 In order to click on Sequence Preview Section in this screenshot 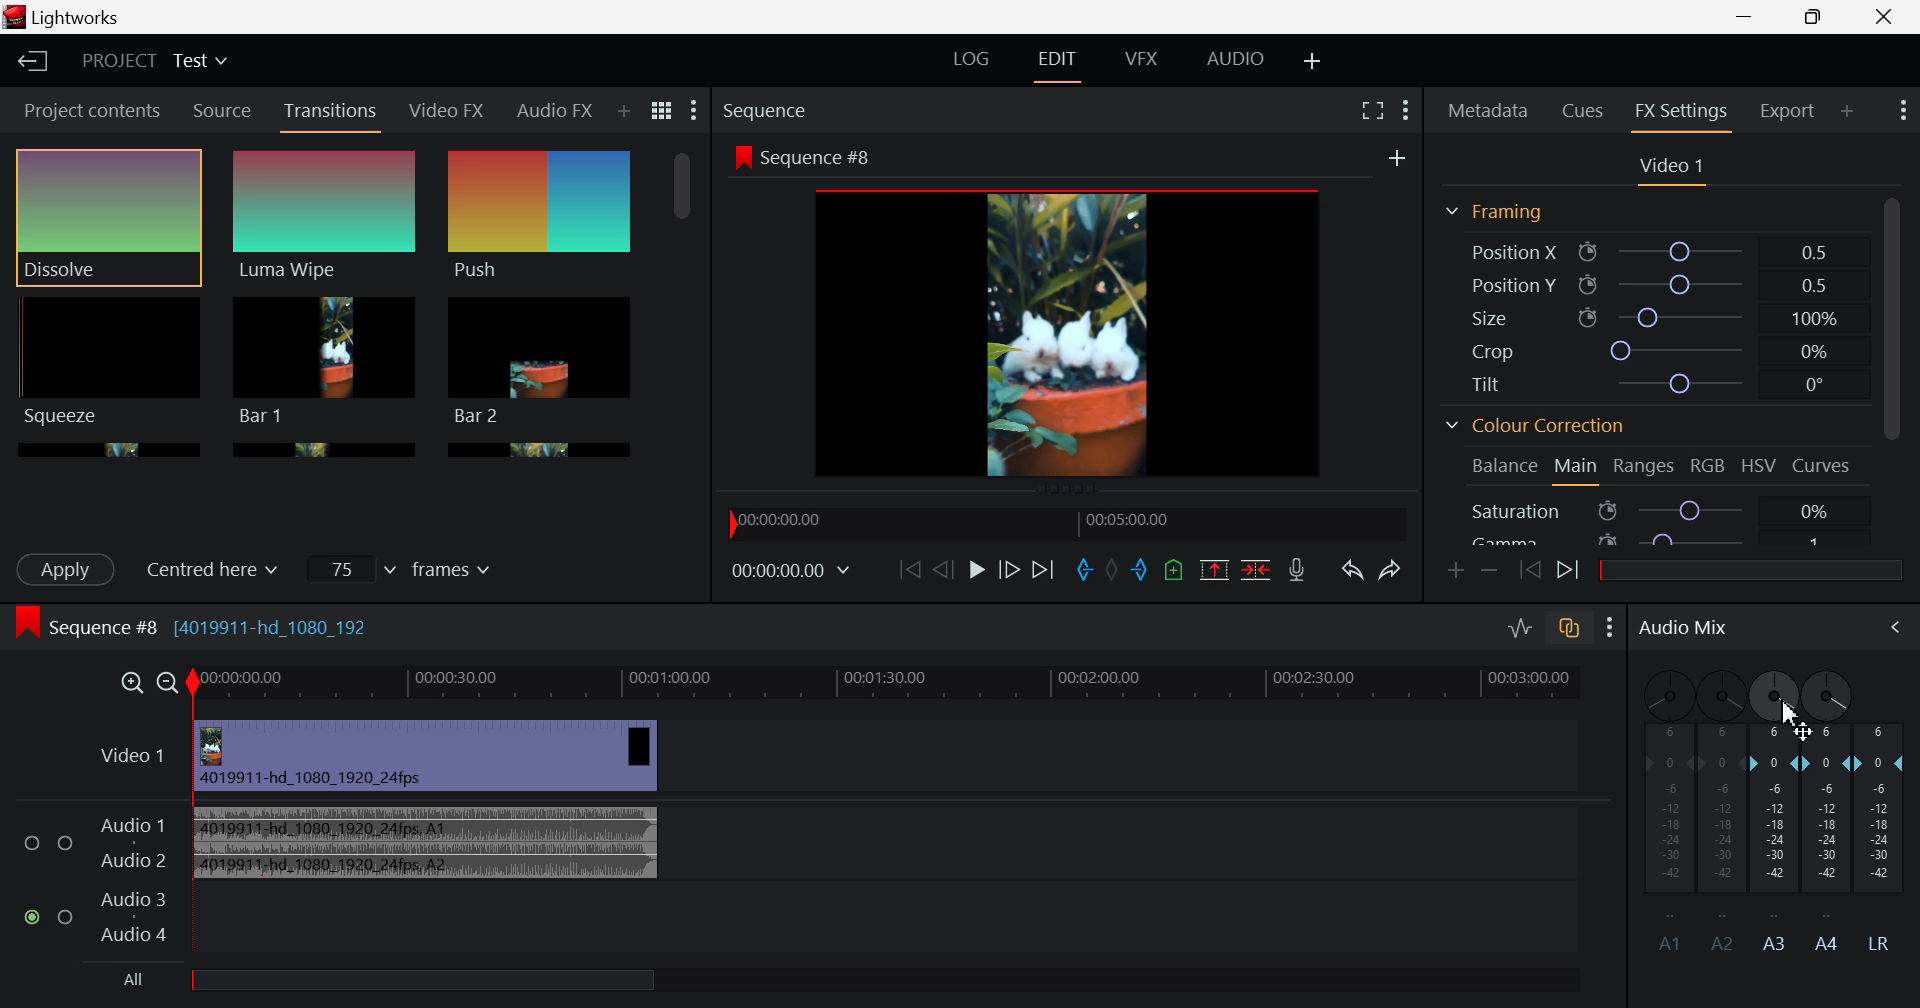, I will do `click(769, 110)`.